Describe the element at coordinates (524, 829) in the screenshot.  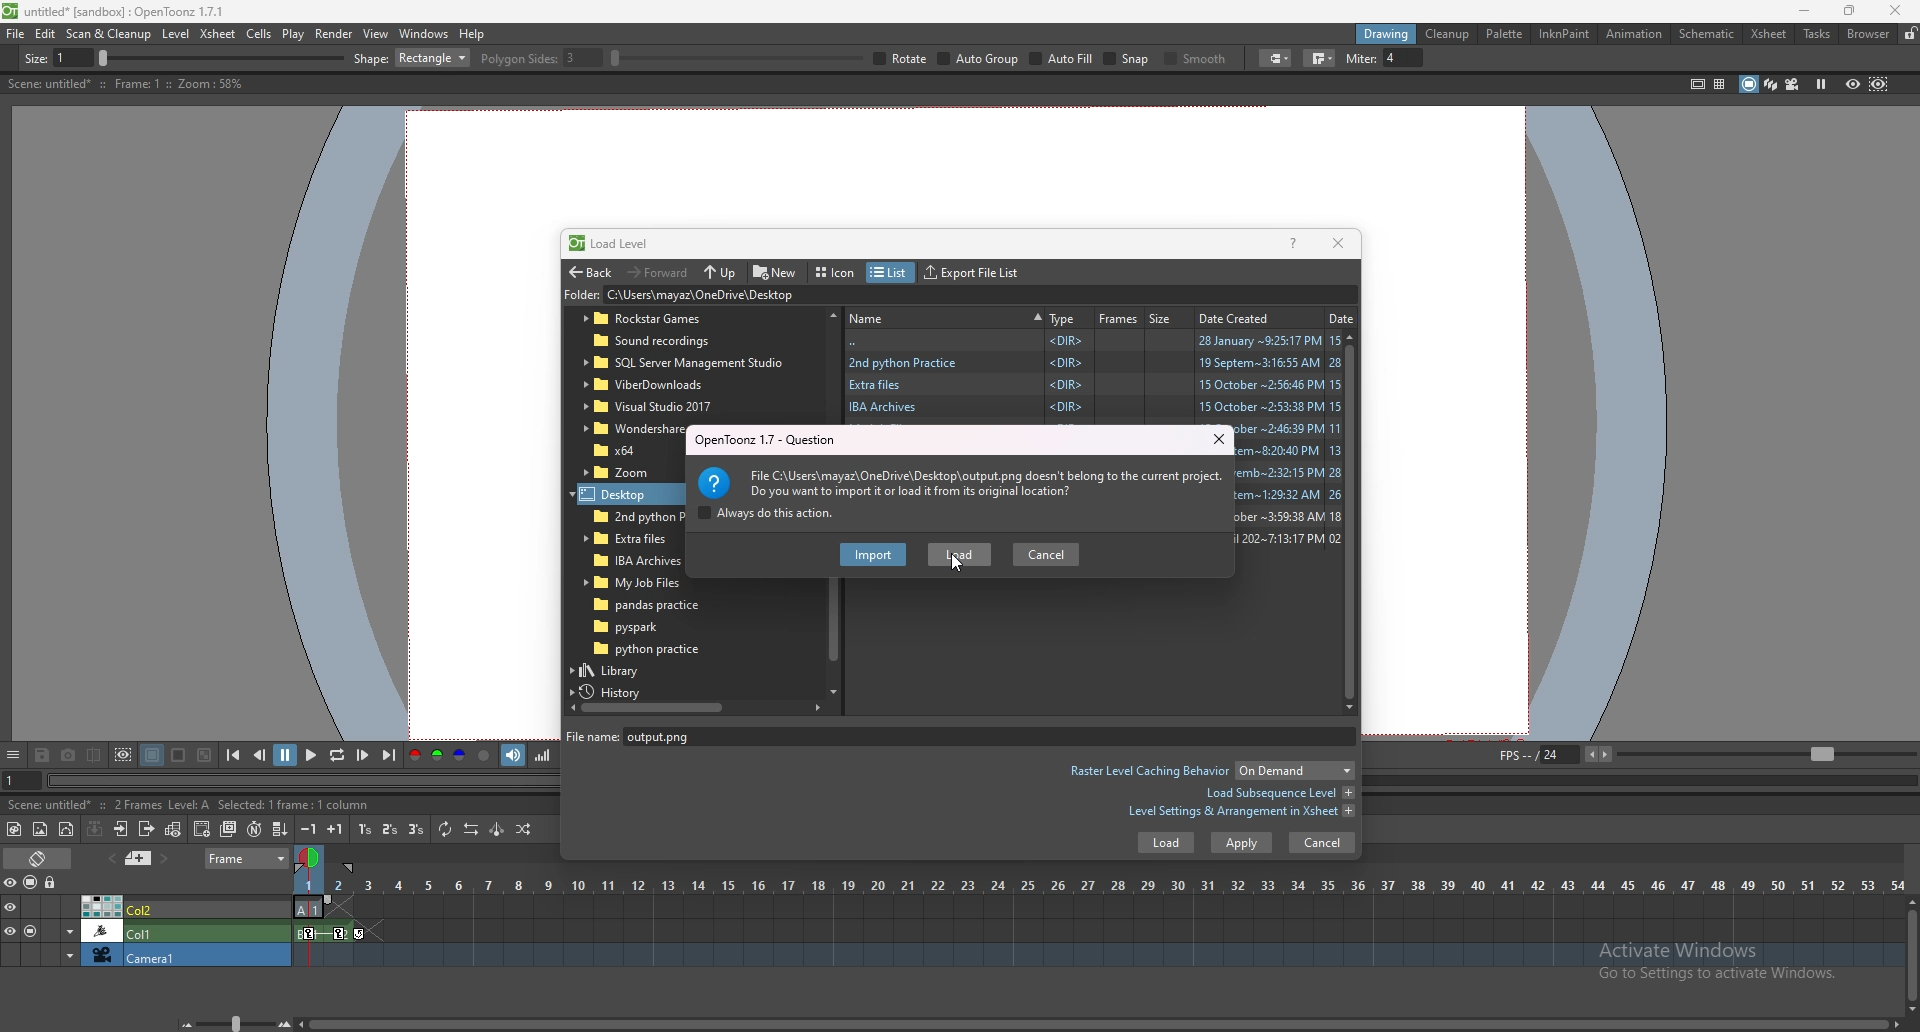
I see `random` at that location.